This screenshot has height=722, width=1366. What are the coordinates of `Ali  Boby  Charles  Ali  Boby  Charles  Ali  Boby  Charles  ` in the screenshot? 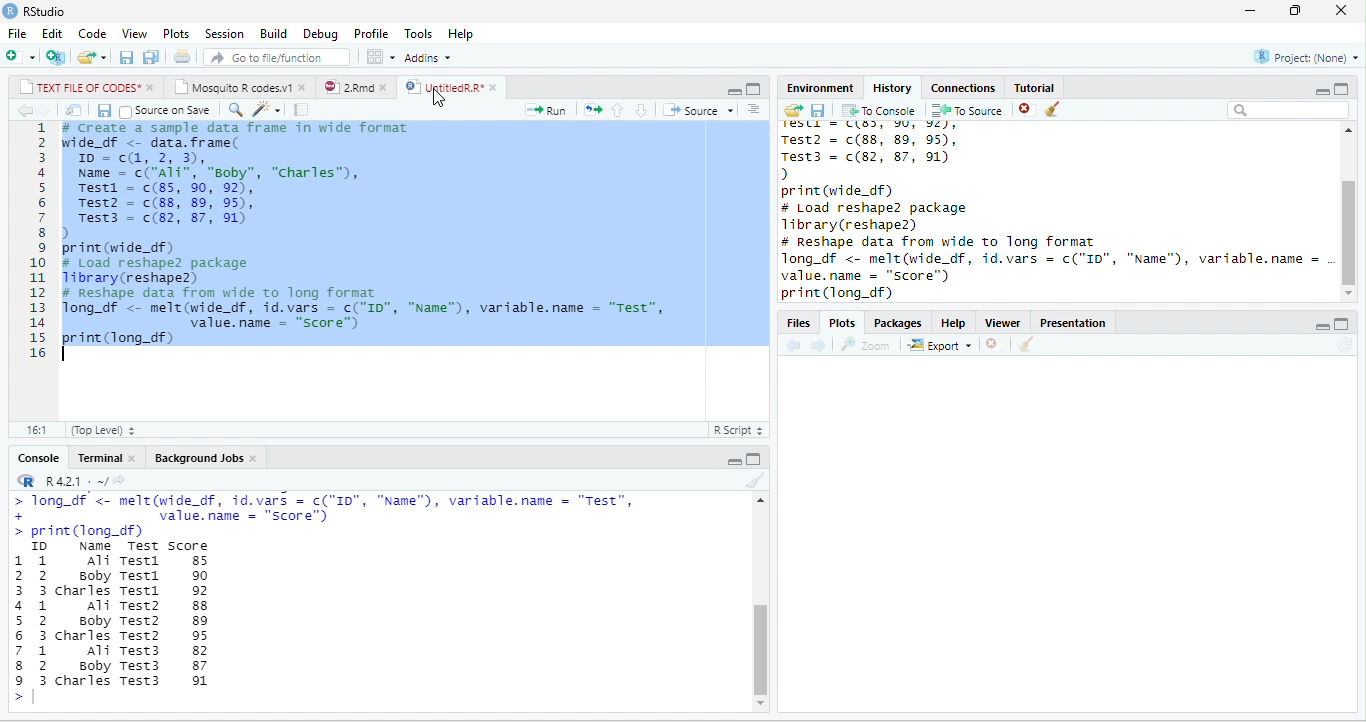 It's located at (84, 621).